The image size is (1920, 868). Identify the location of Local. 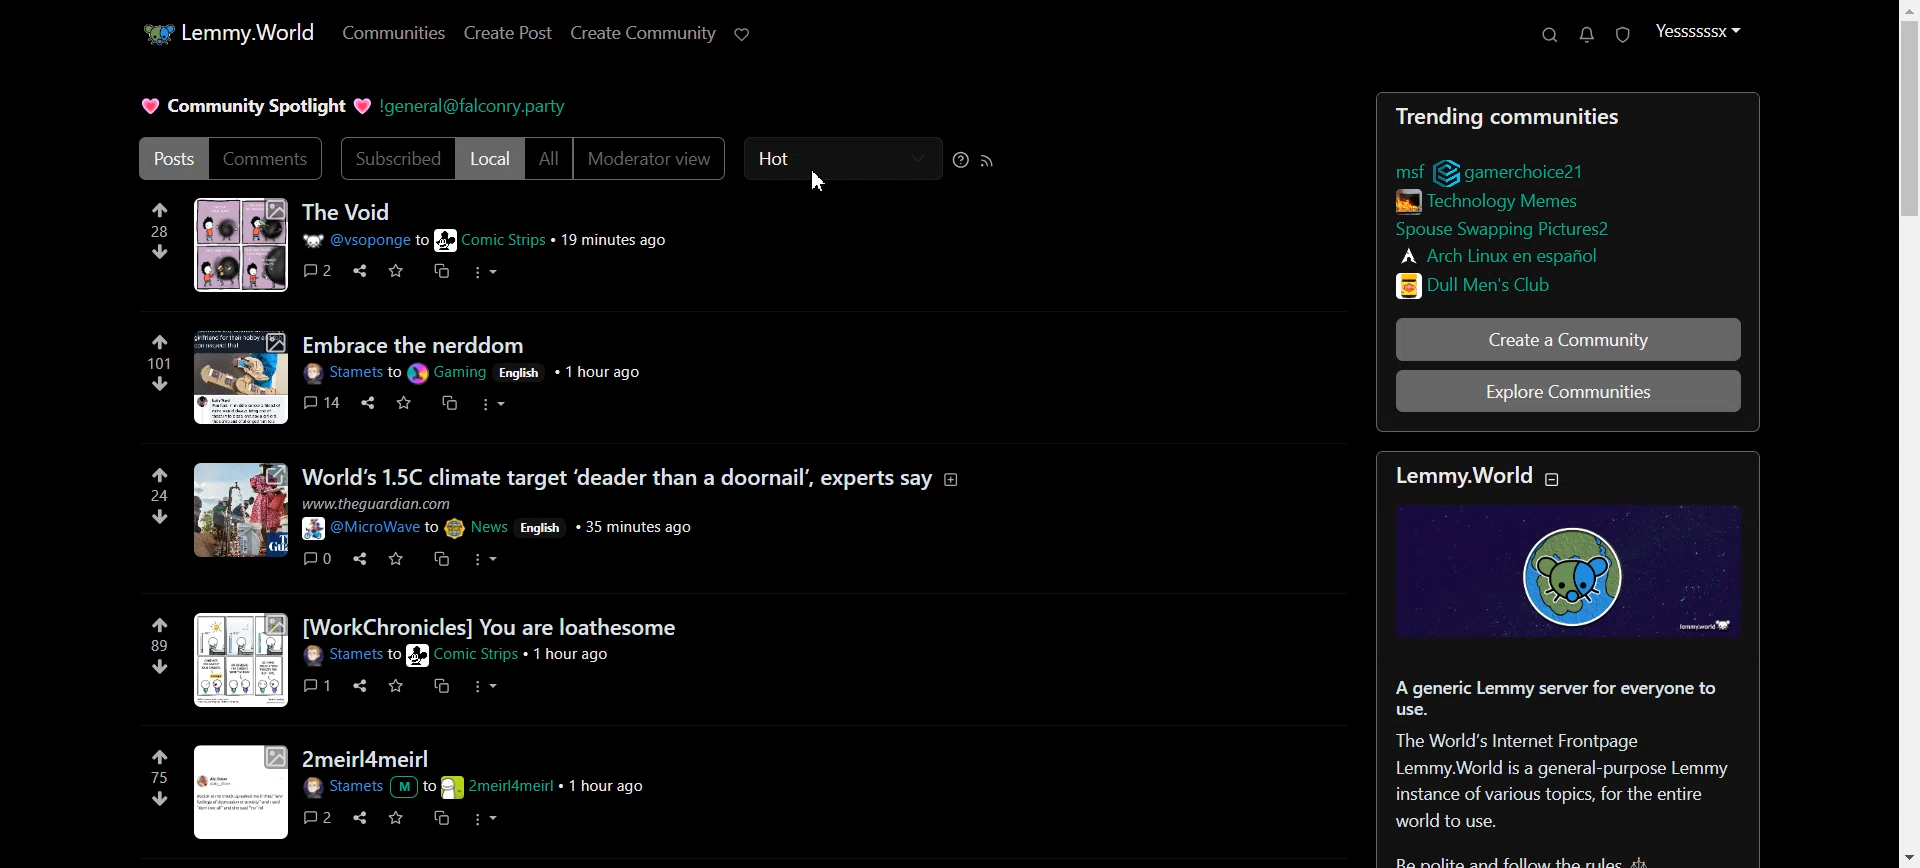
(490, 159).